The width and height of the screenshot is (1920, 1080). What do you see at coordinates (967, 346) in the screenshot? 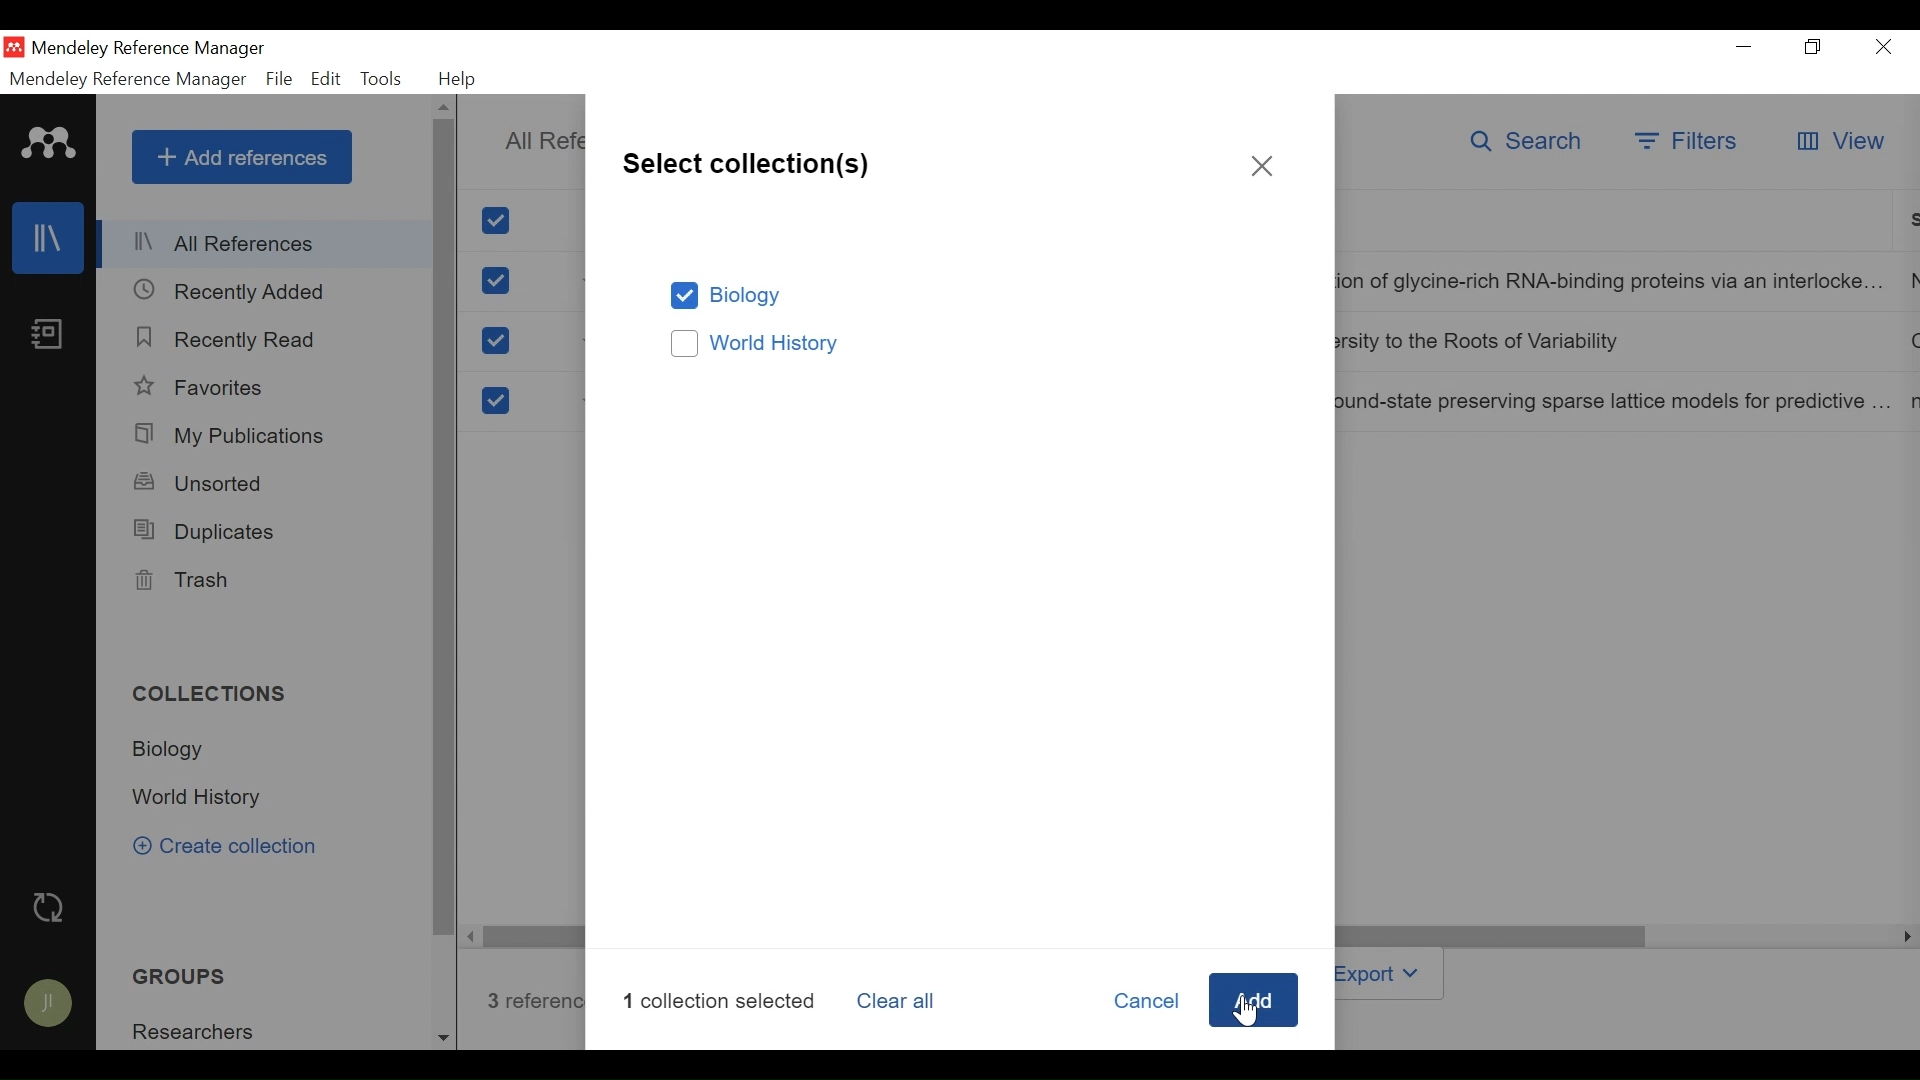
I see `(un)select Collection` at bounding box center [967, 346].